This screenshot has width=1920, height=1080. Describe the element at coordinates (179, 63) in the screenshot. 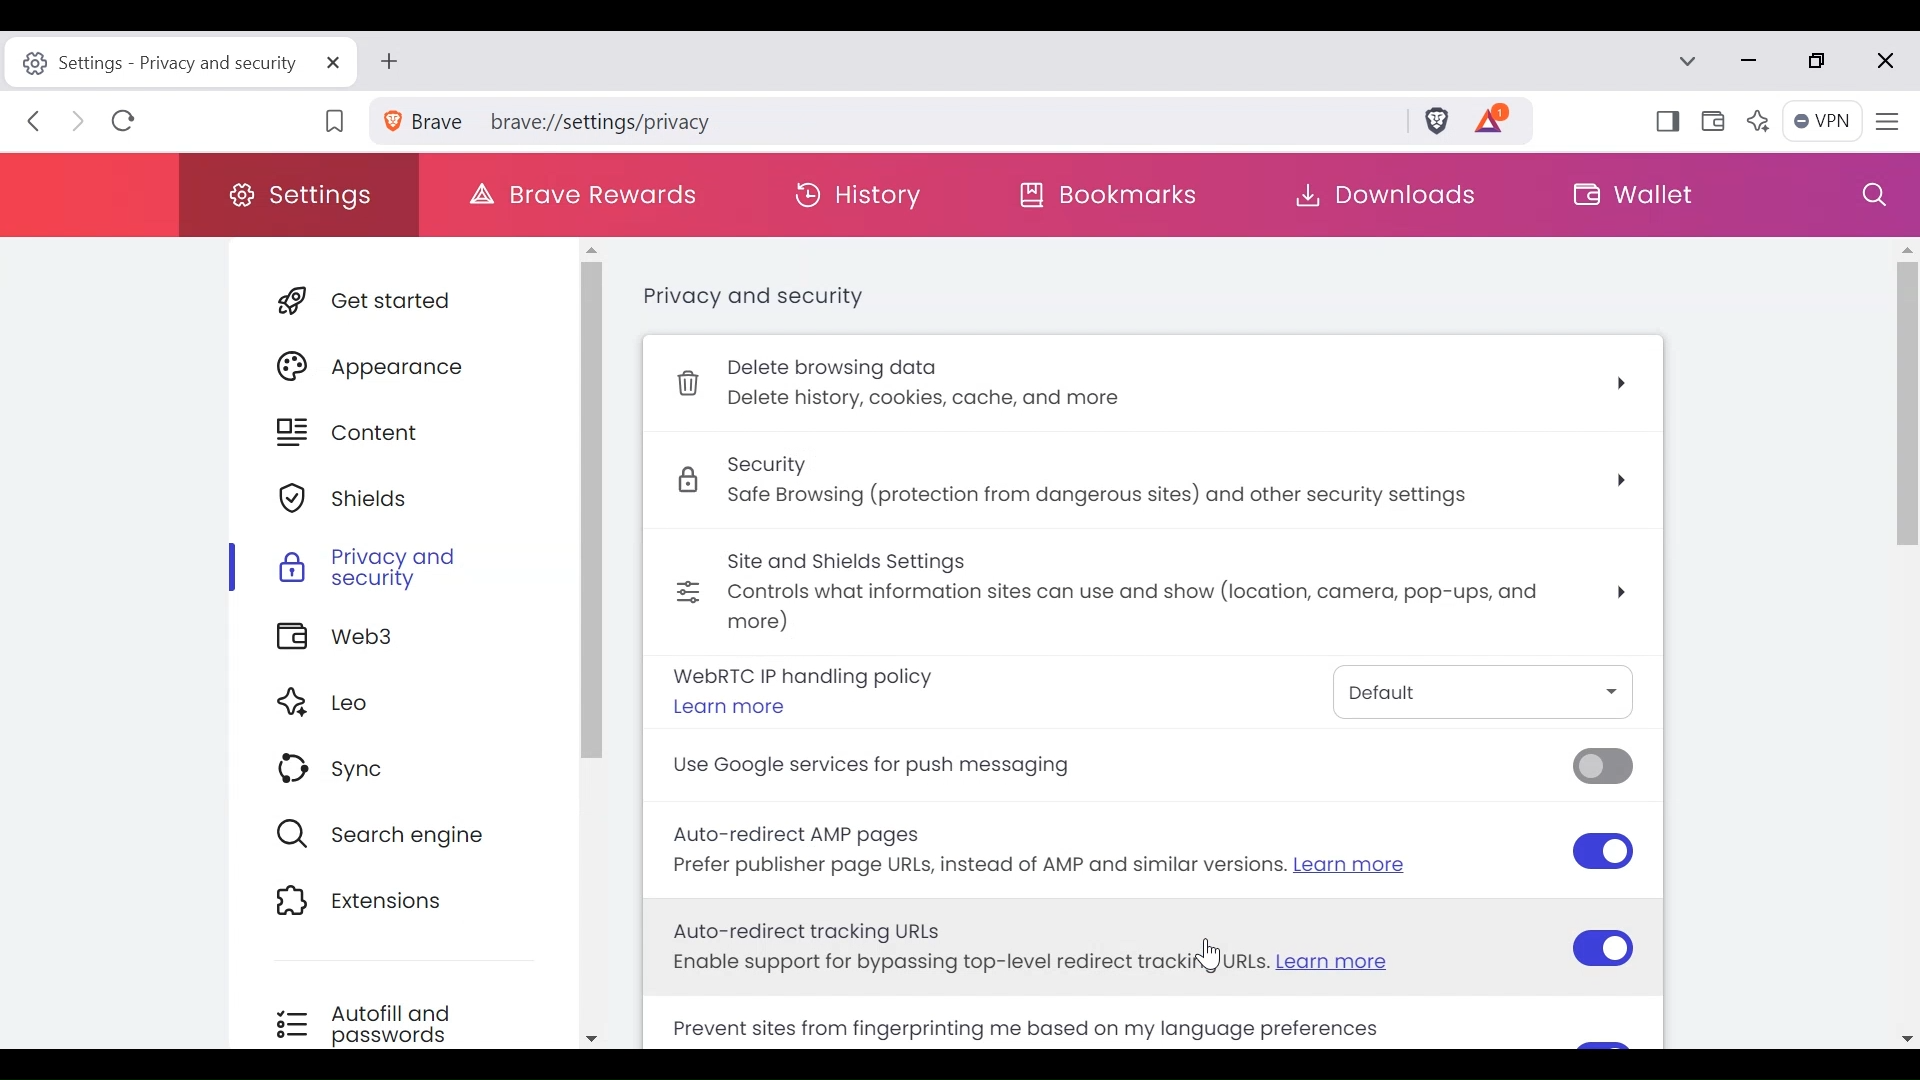

I see `Settings-privacy and security` at that location.